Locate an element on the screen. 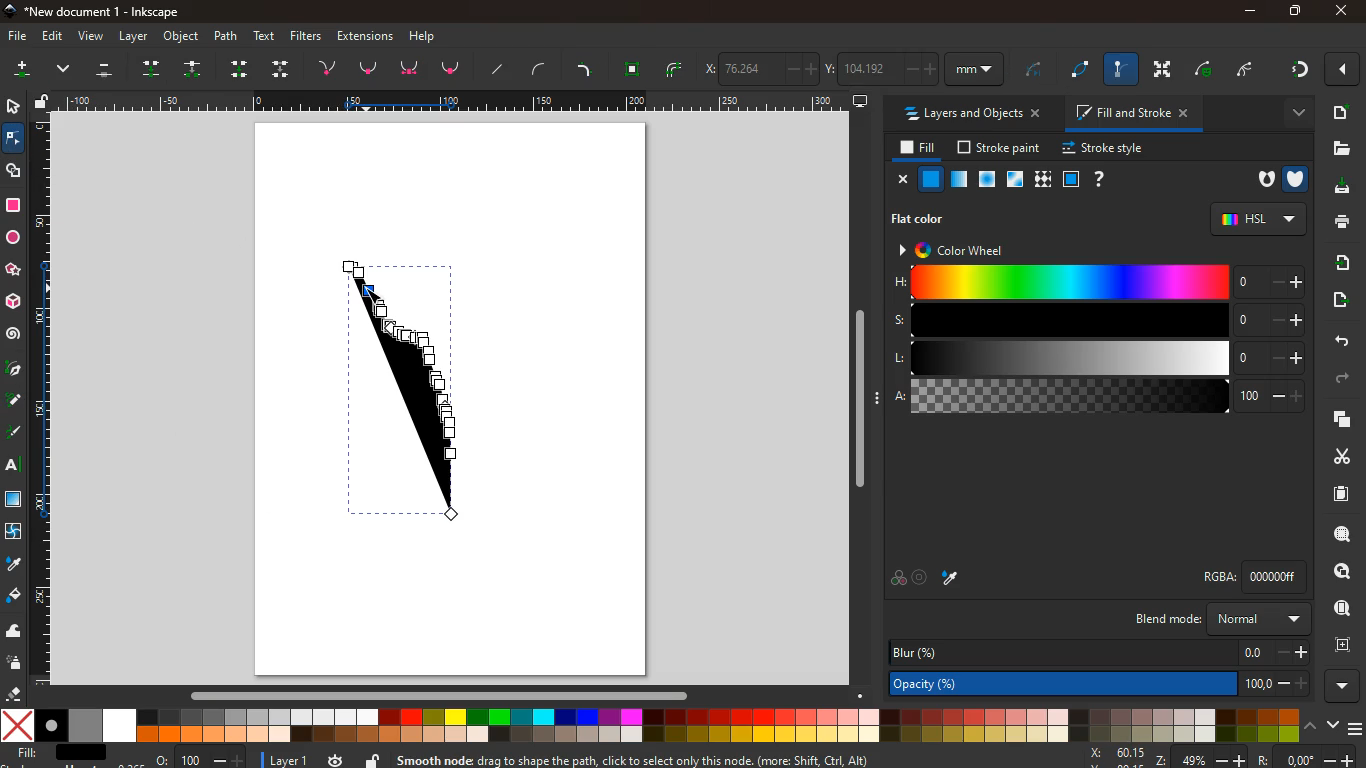 Image resolution: width=1366 pixels, height=768 pixels. angle is located at coordinates (1251, 67).